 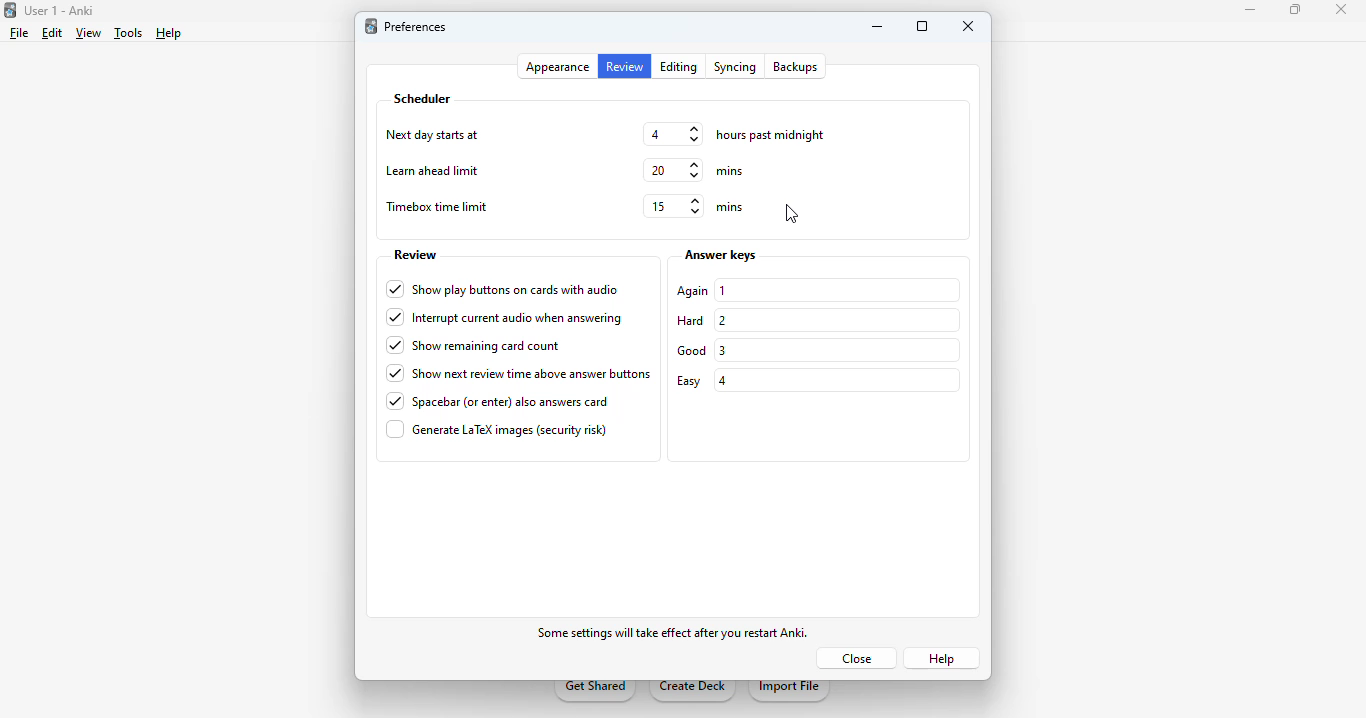 What do you see at coordinates (20, 33) in the screenshot?
I see `file` at bounding box center [20, 33].